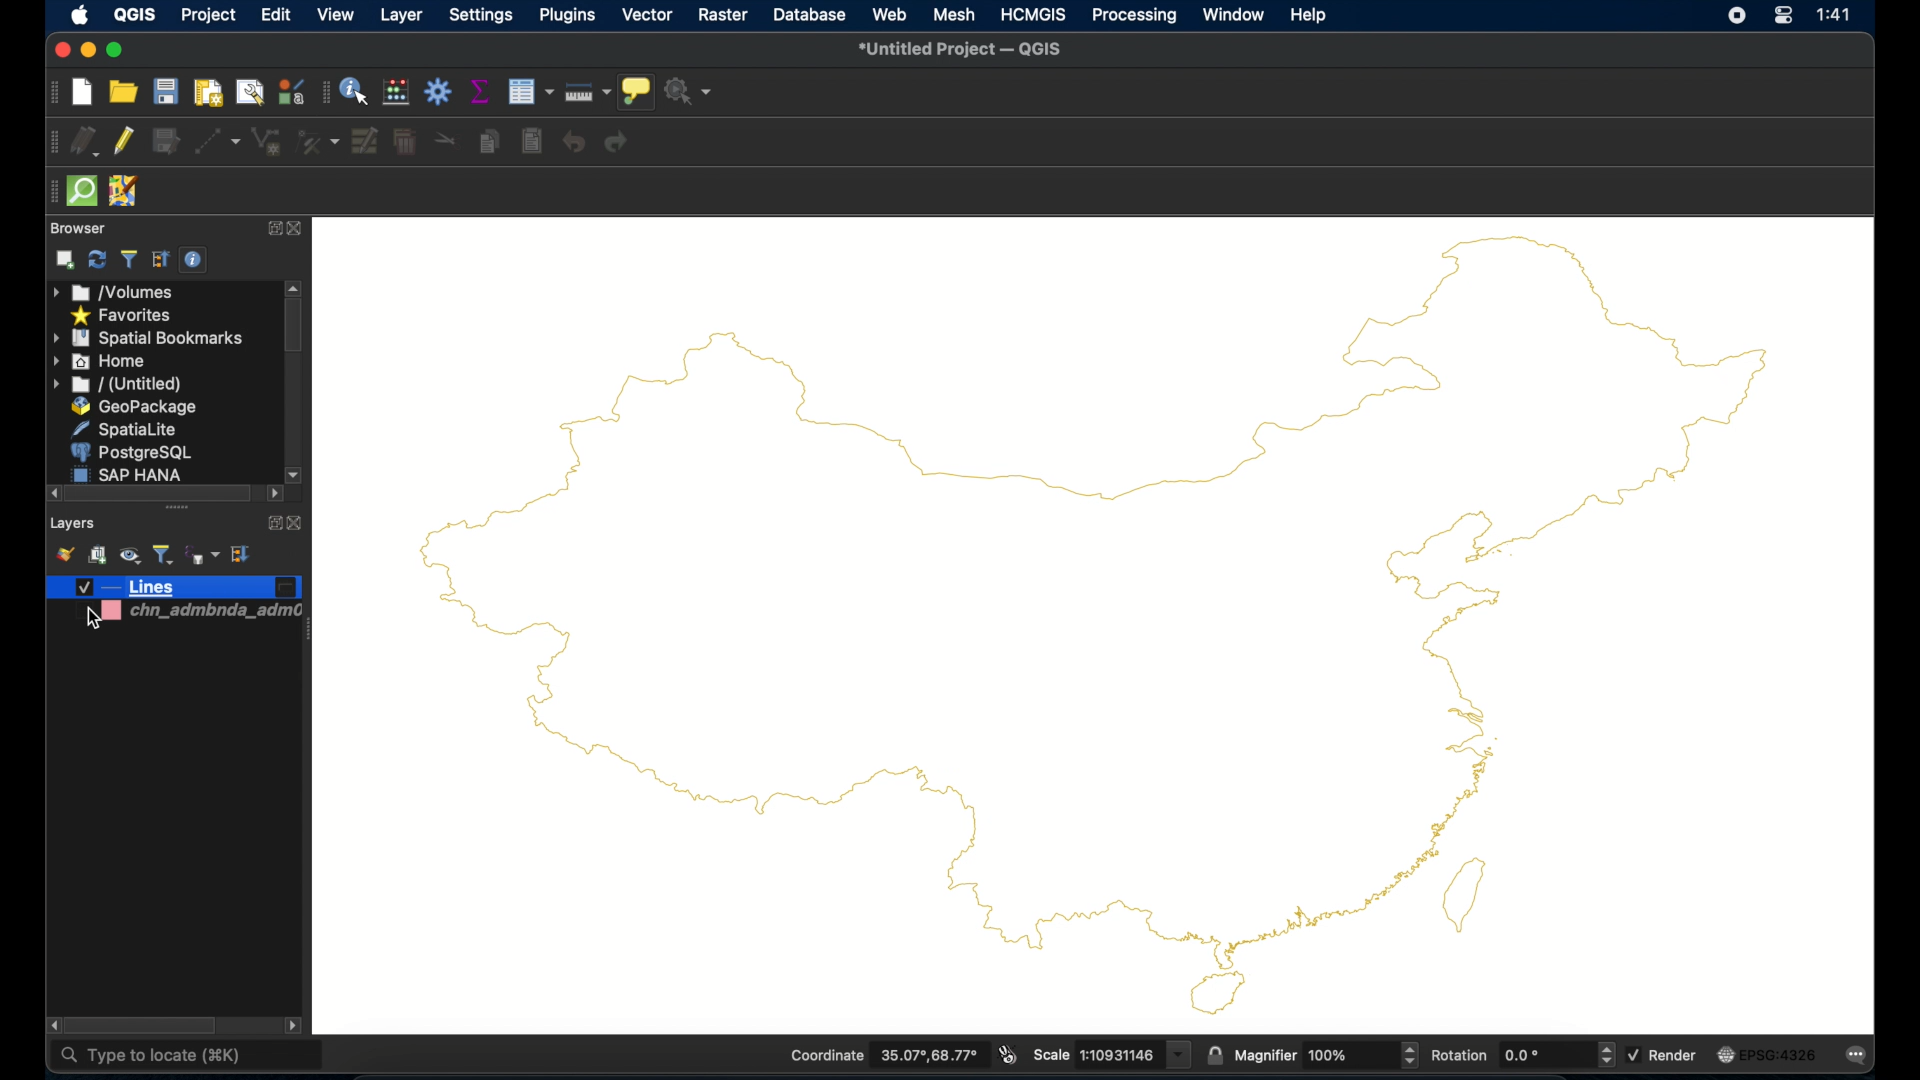  Describe the element at coordinates (125, 191) in the screenshot. I see `jsomremote` at that location.